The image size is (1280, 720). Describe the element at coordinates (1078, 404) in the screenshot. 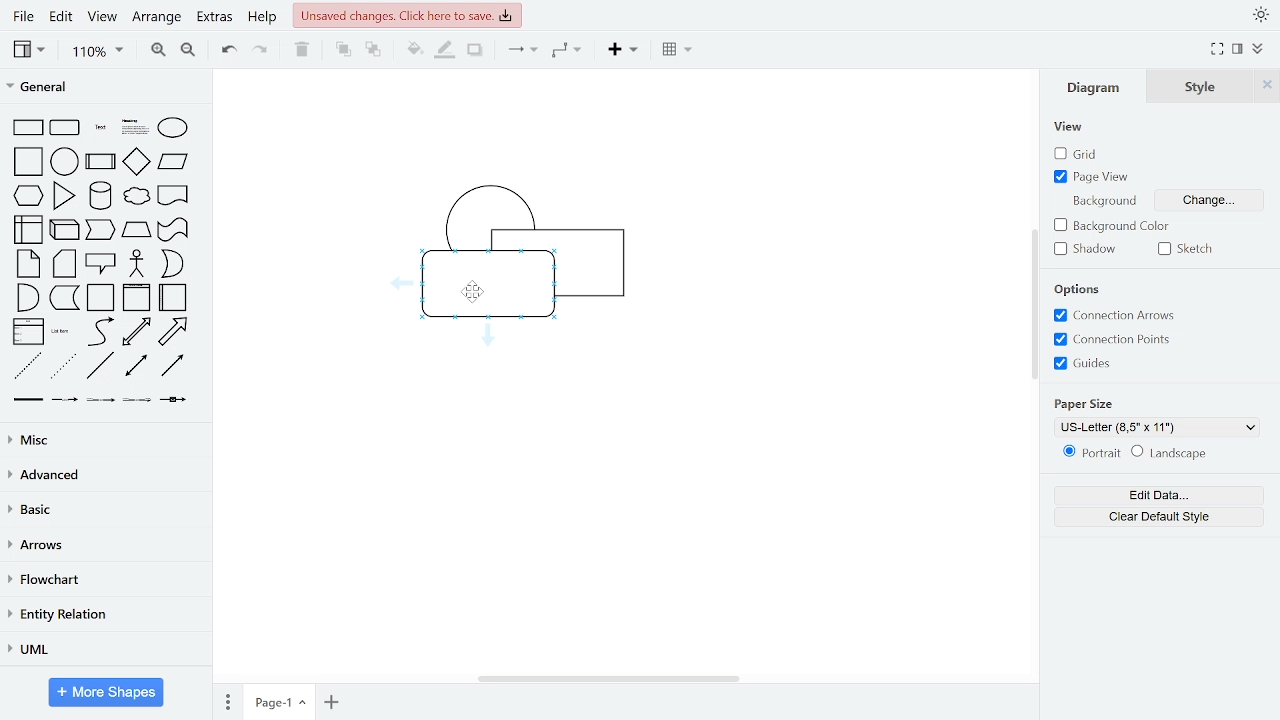

I see `paper size` at that location.